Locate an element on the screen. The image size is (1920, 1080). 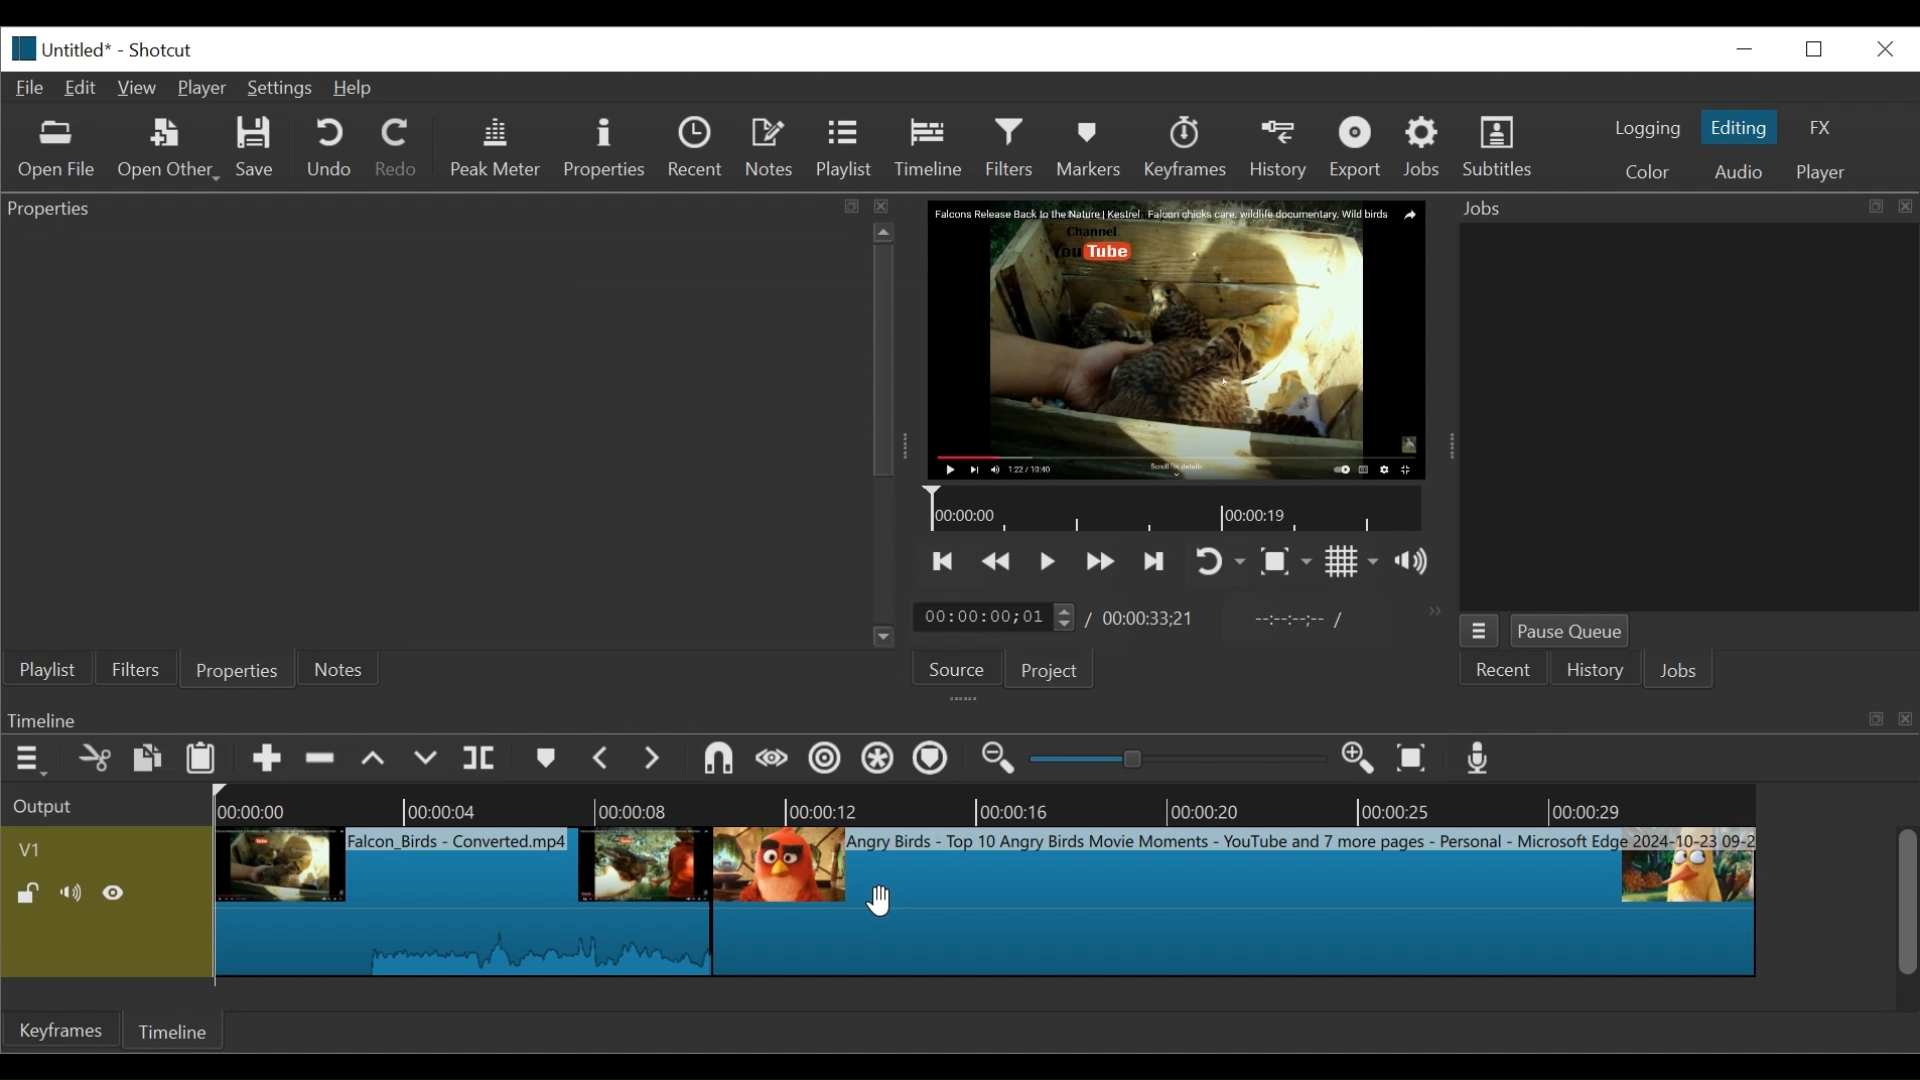
Playlist is located at coordinates (845, 149).